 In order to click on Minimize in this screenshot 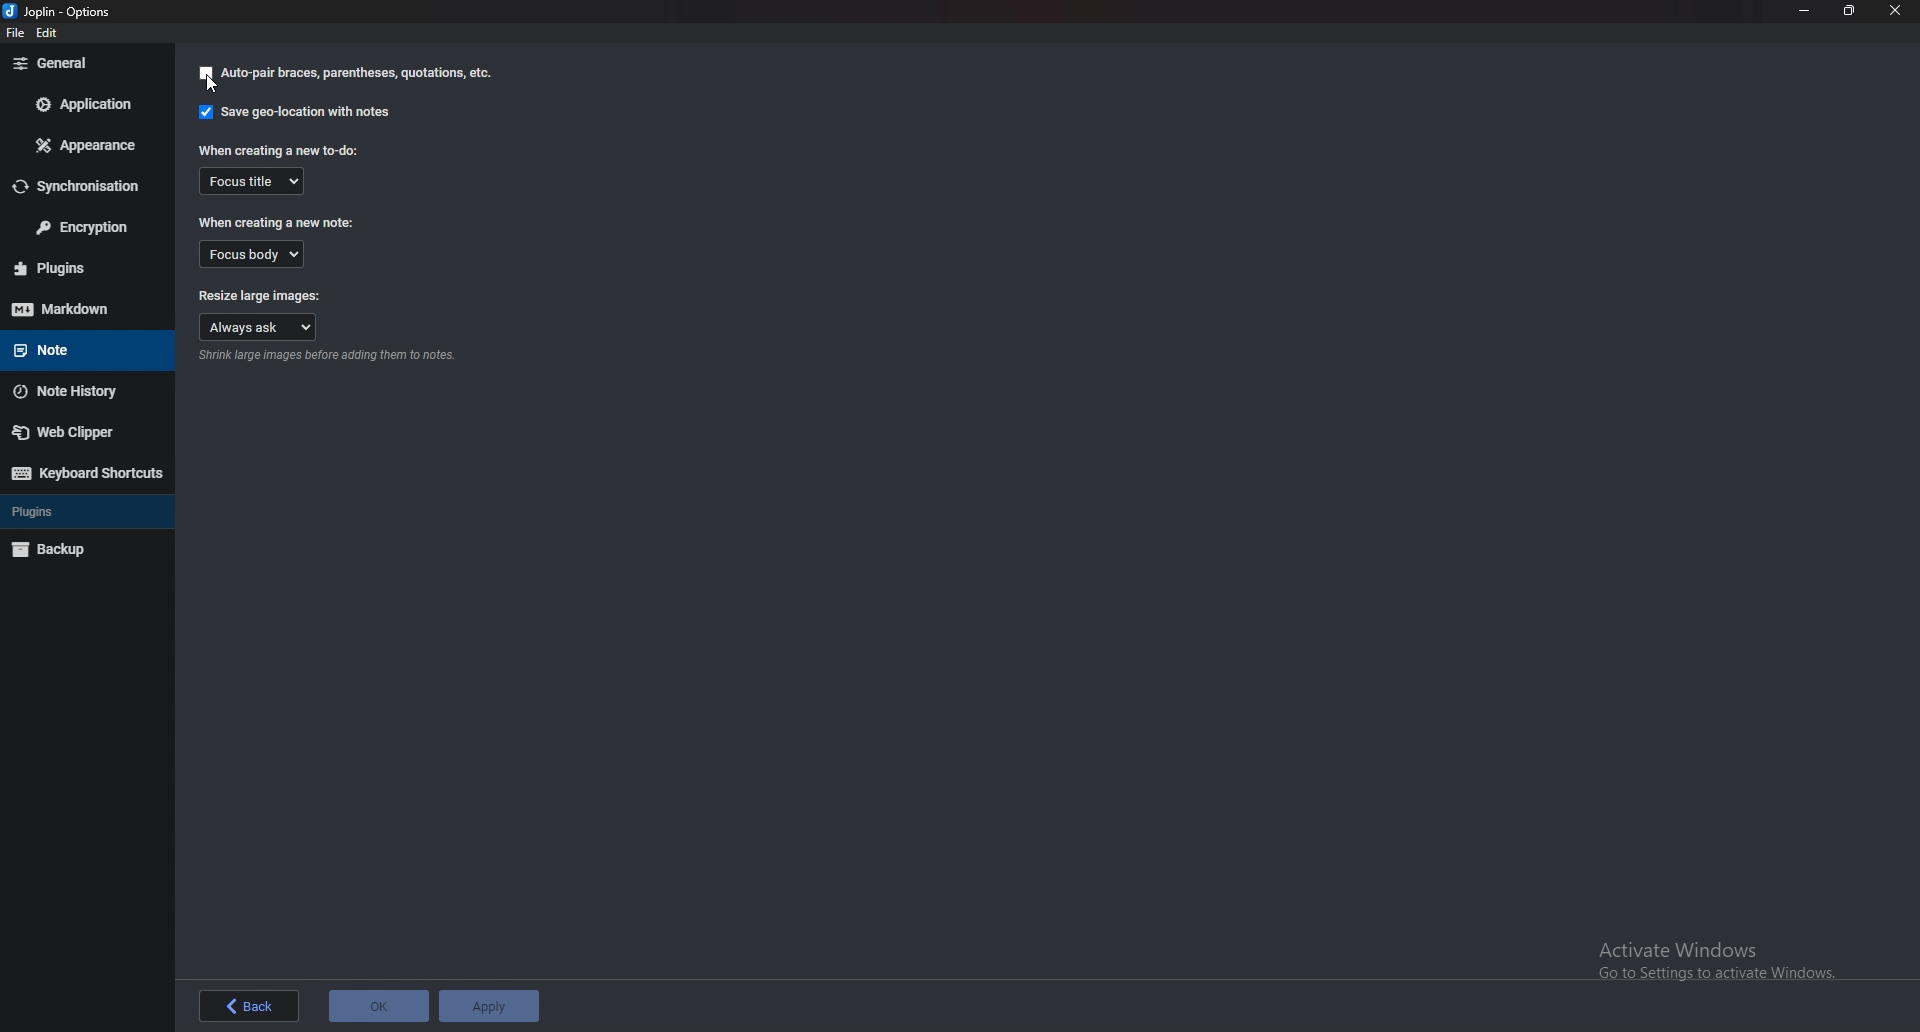, I will do `click(1804, 10)`.